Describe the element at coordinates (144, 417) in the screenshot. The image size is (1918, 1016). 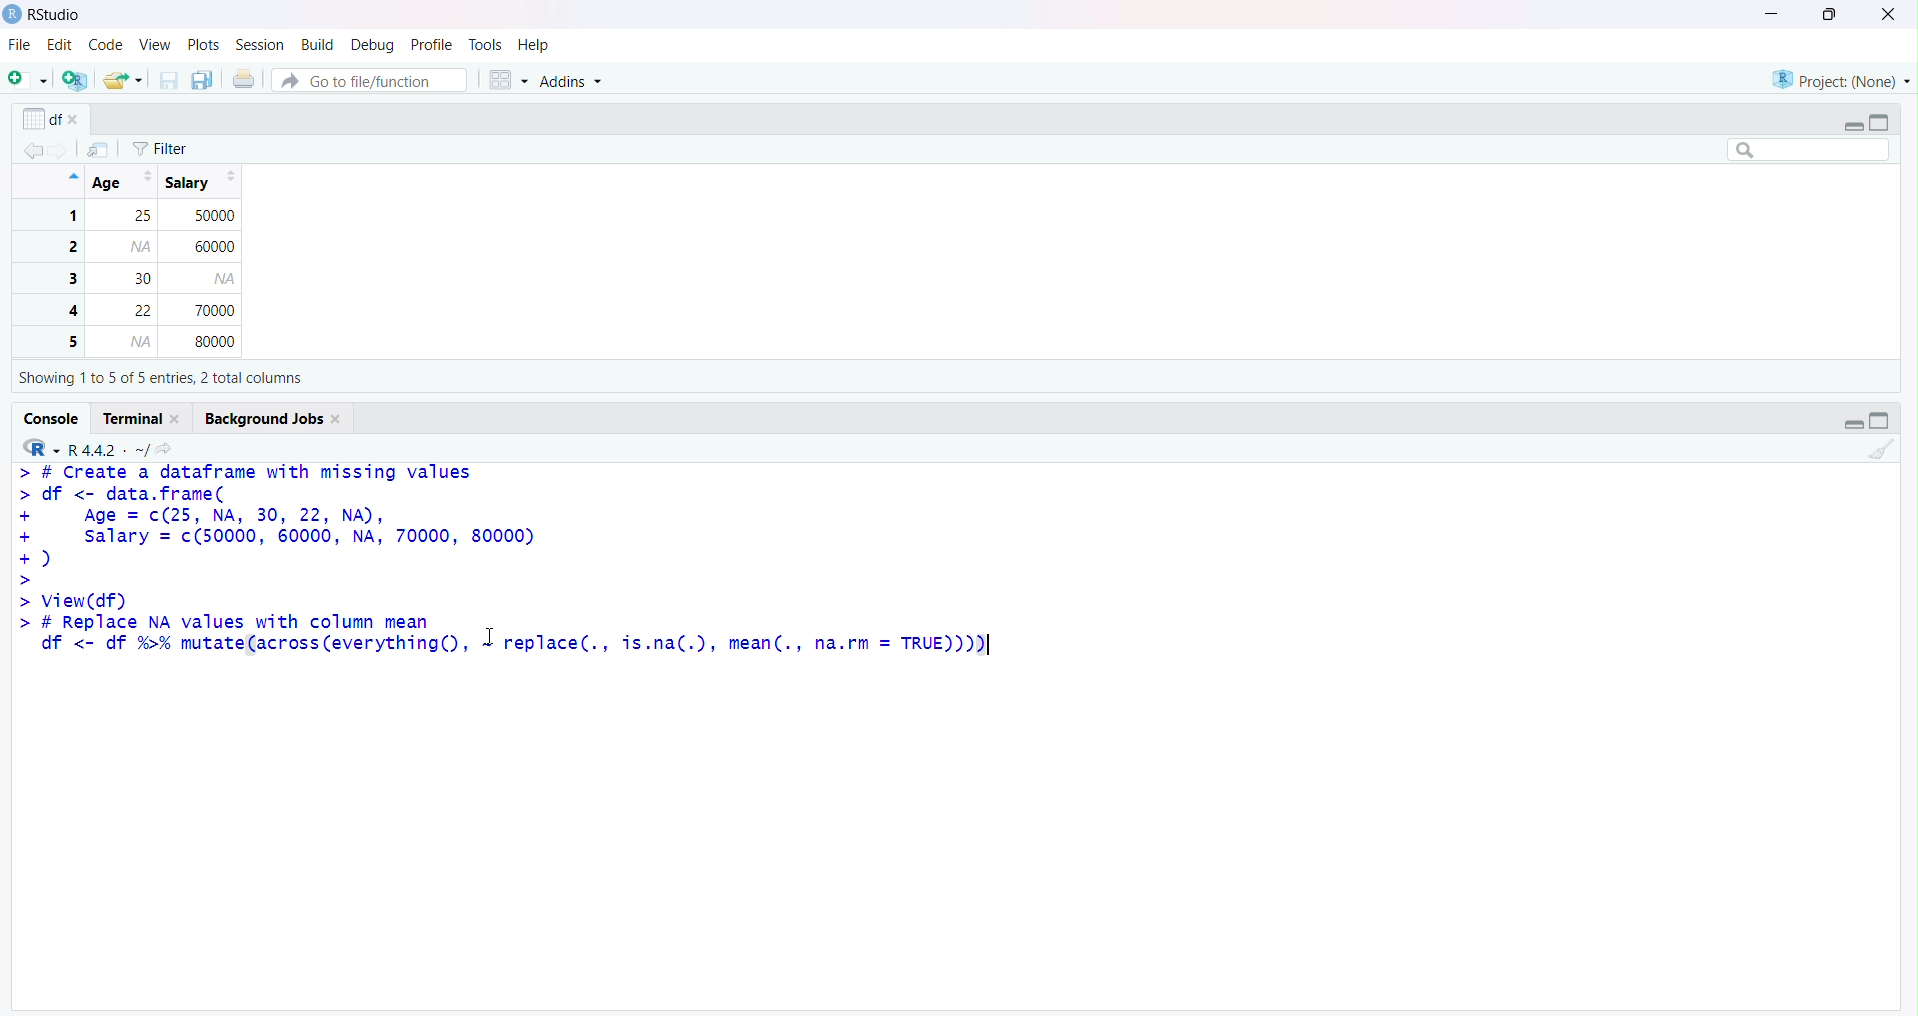
I see `Terminal` at that location.